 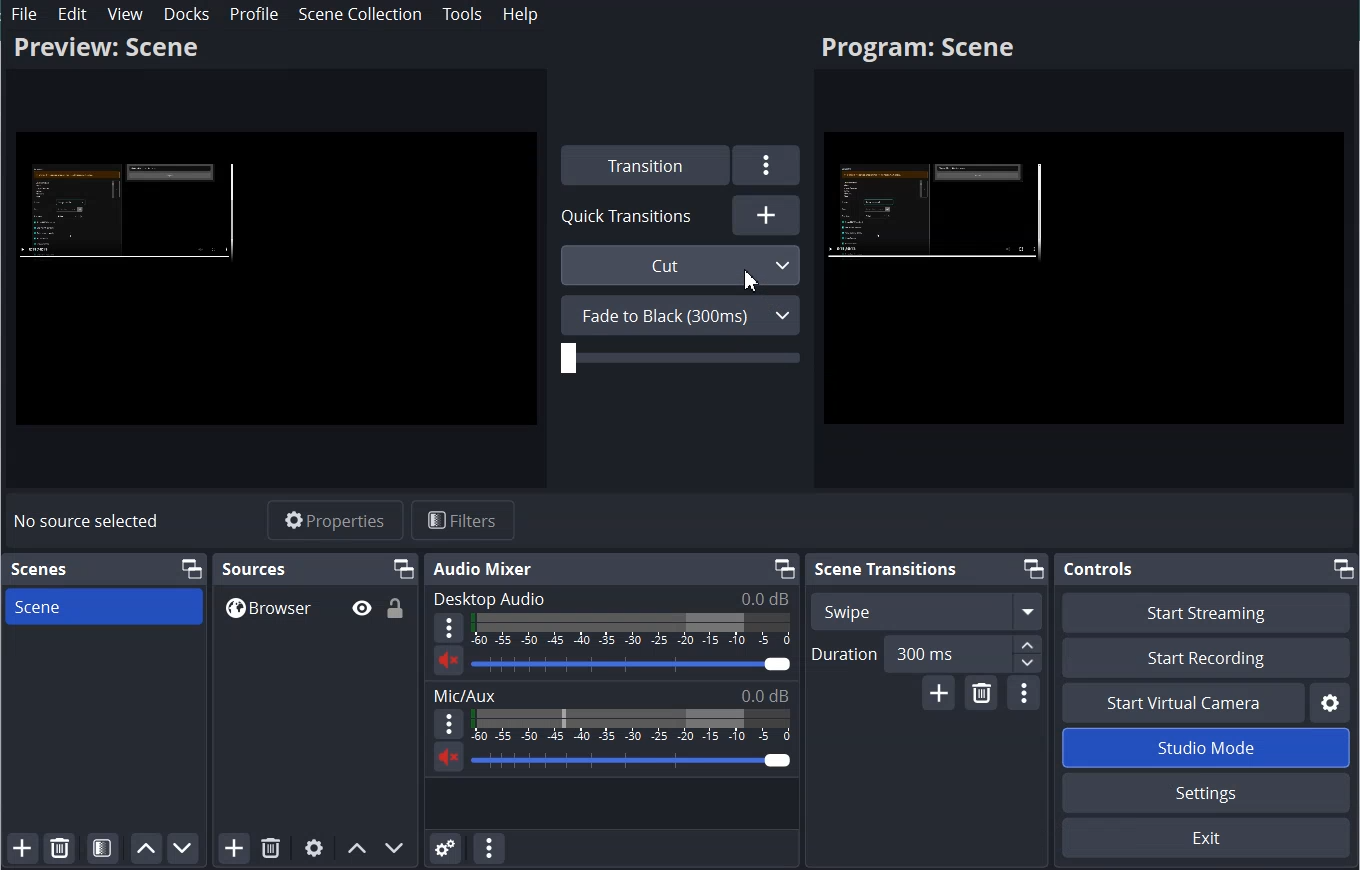 I want to click on Settings, so click(x=1206, y=792).